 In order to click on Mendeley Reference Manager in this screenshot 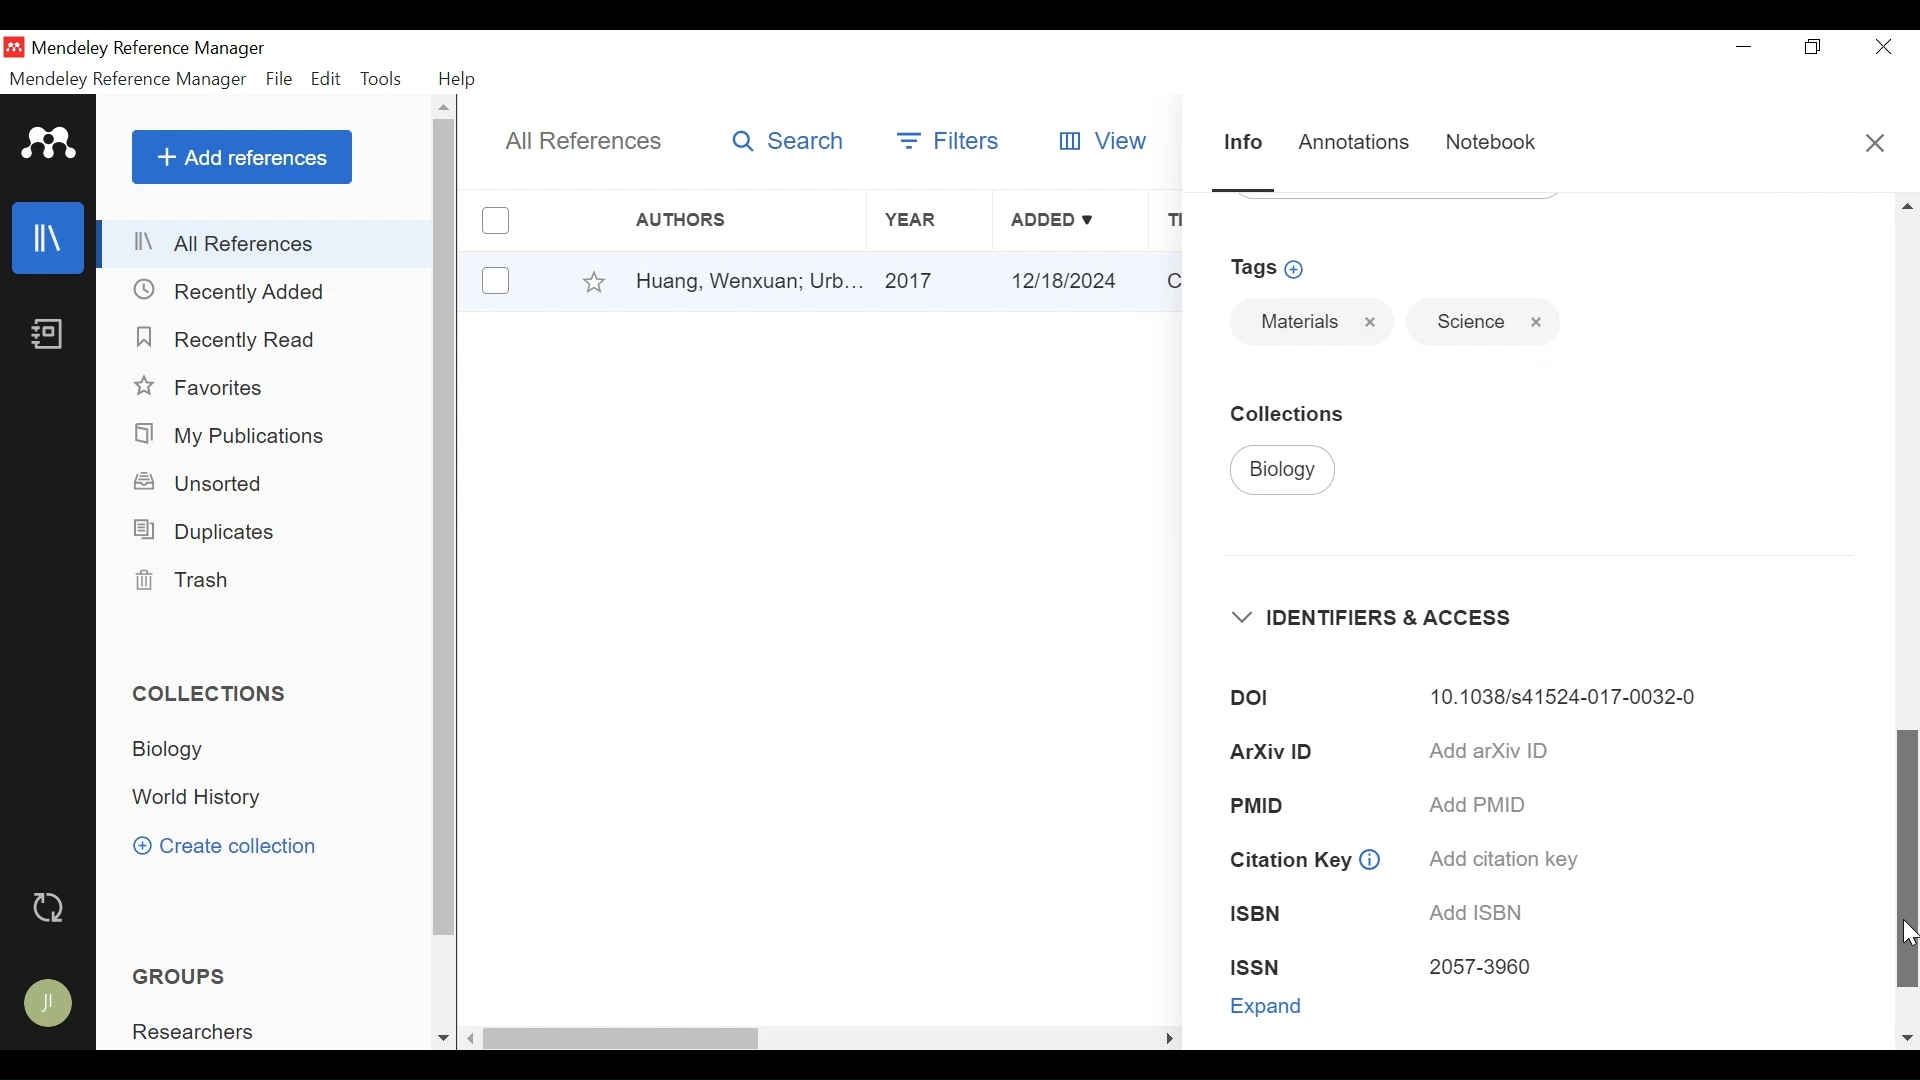, I will do `click(155, 49)`.